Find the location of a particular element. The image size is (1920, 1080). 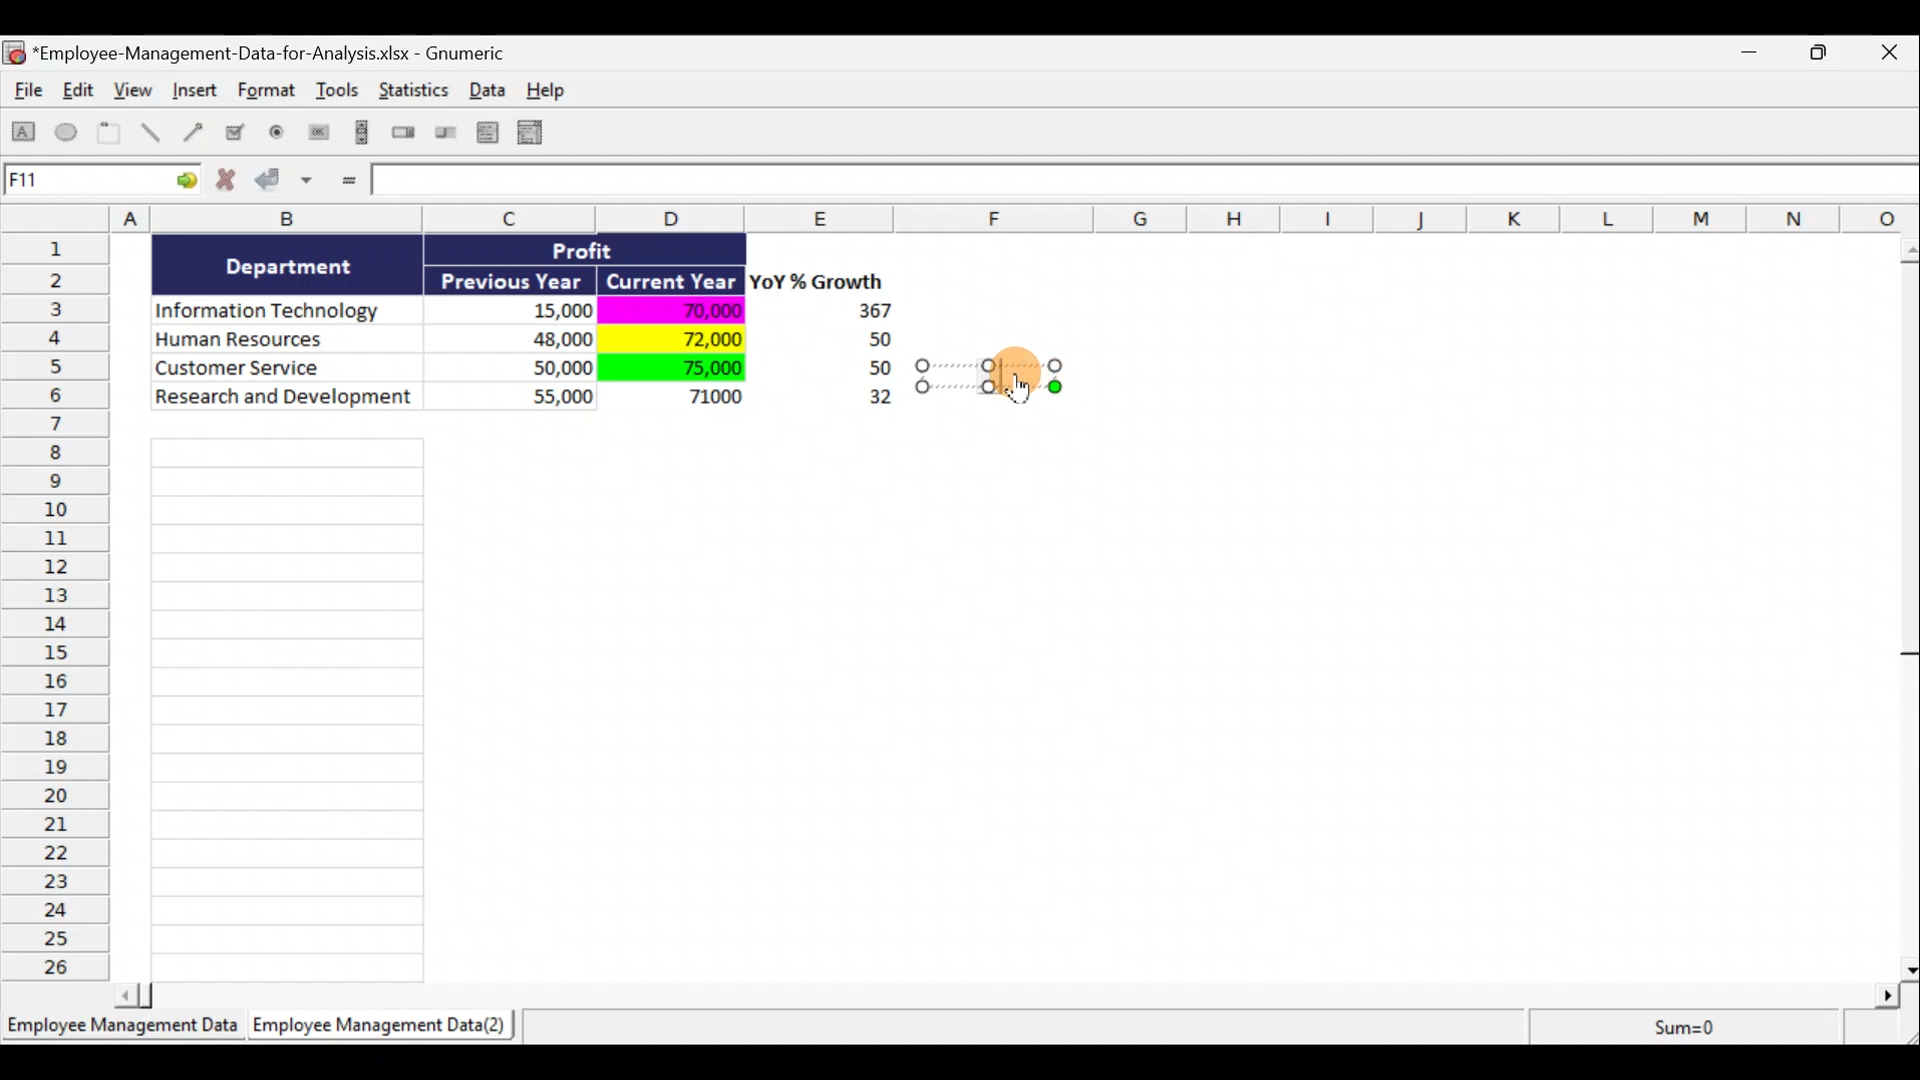

Enter formula is located at coordinates (346, 182).